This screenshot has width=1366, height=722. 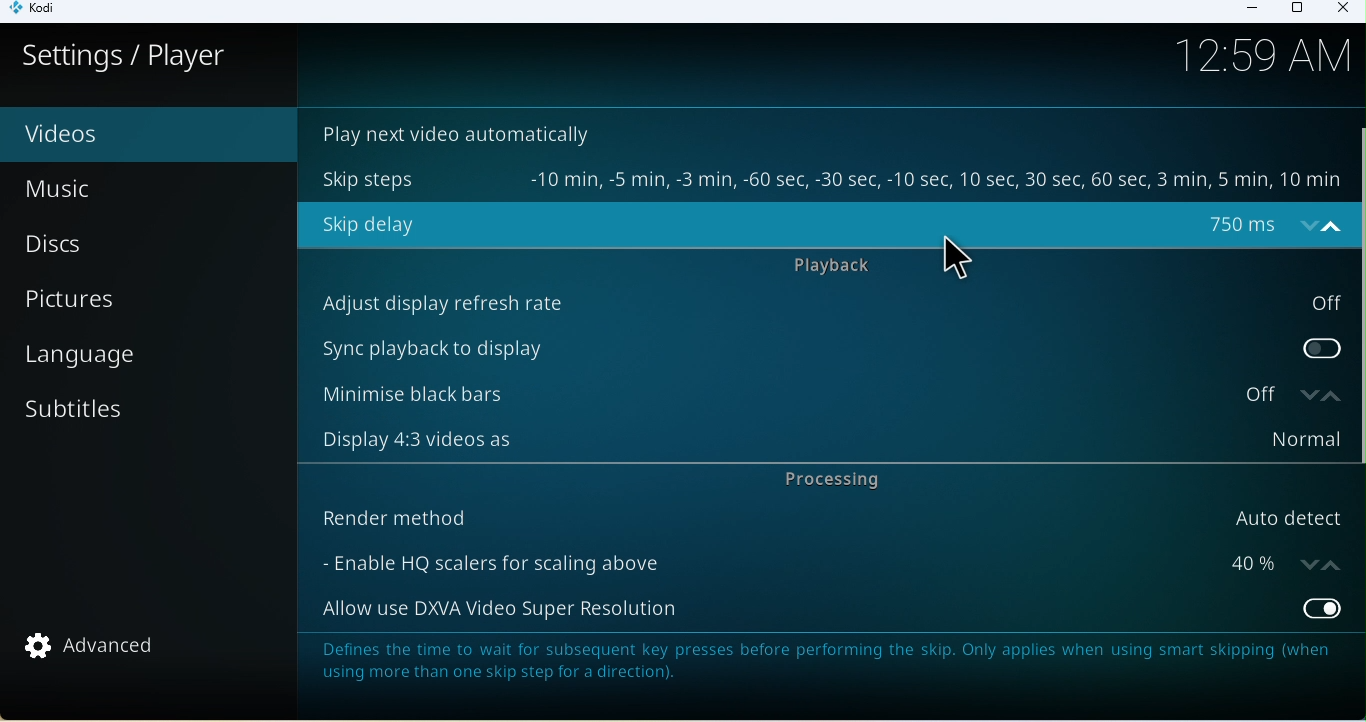 I want to click on Language, so click(x=145, y=356).